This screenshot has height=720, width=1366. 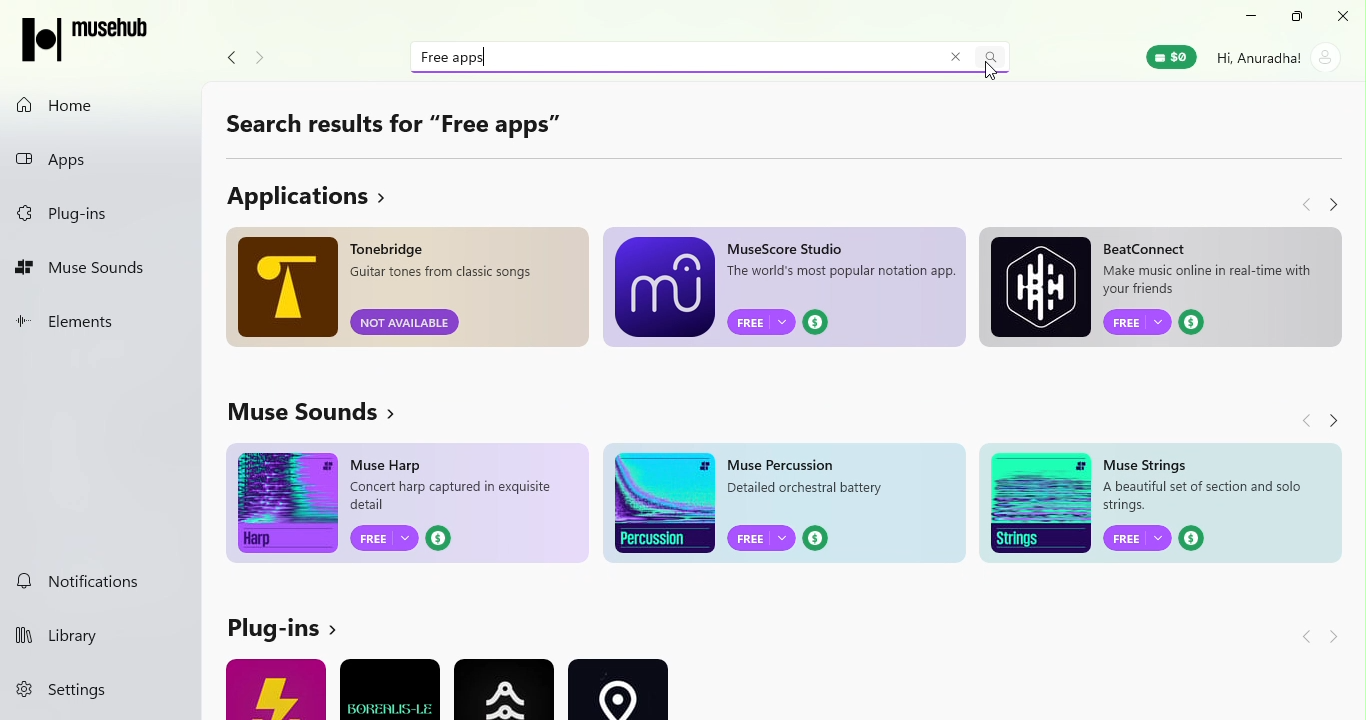 What do you see at coordinates (311, 412) in the screenshot?
I see `View more` at bounding box center [311, 412].